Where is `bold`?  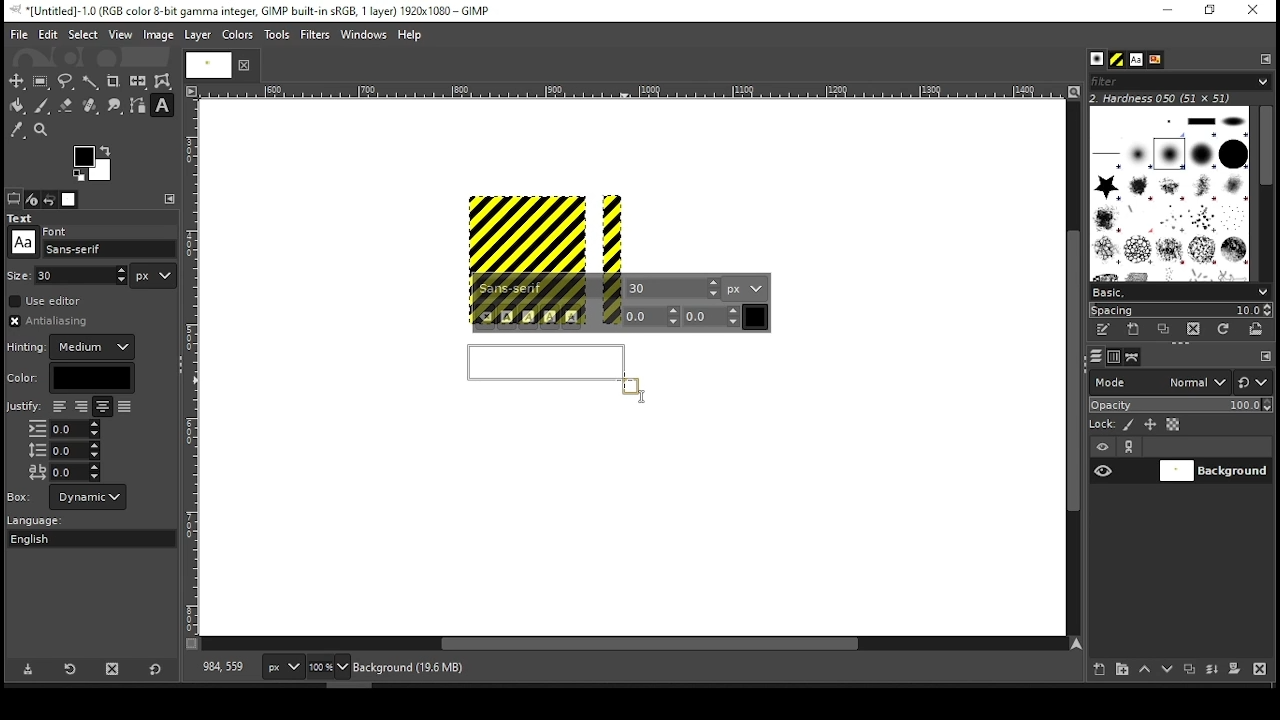
bold is located at coordinates (507, 317).